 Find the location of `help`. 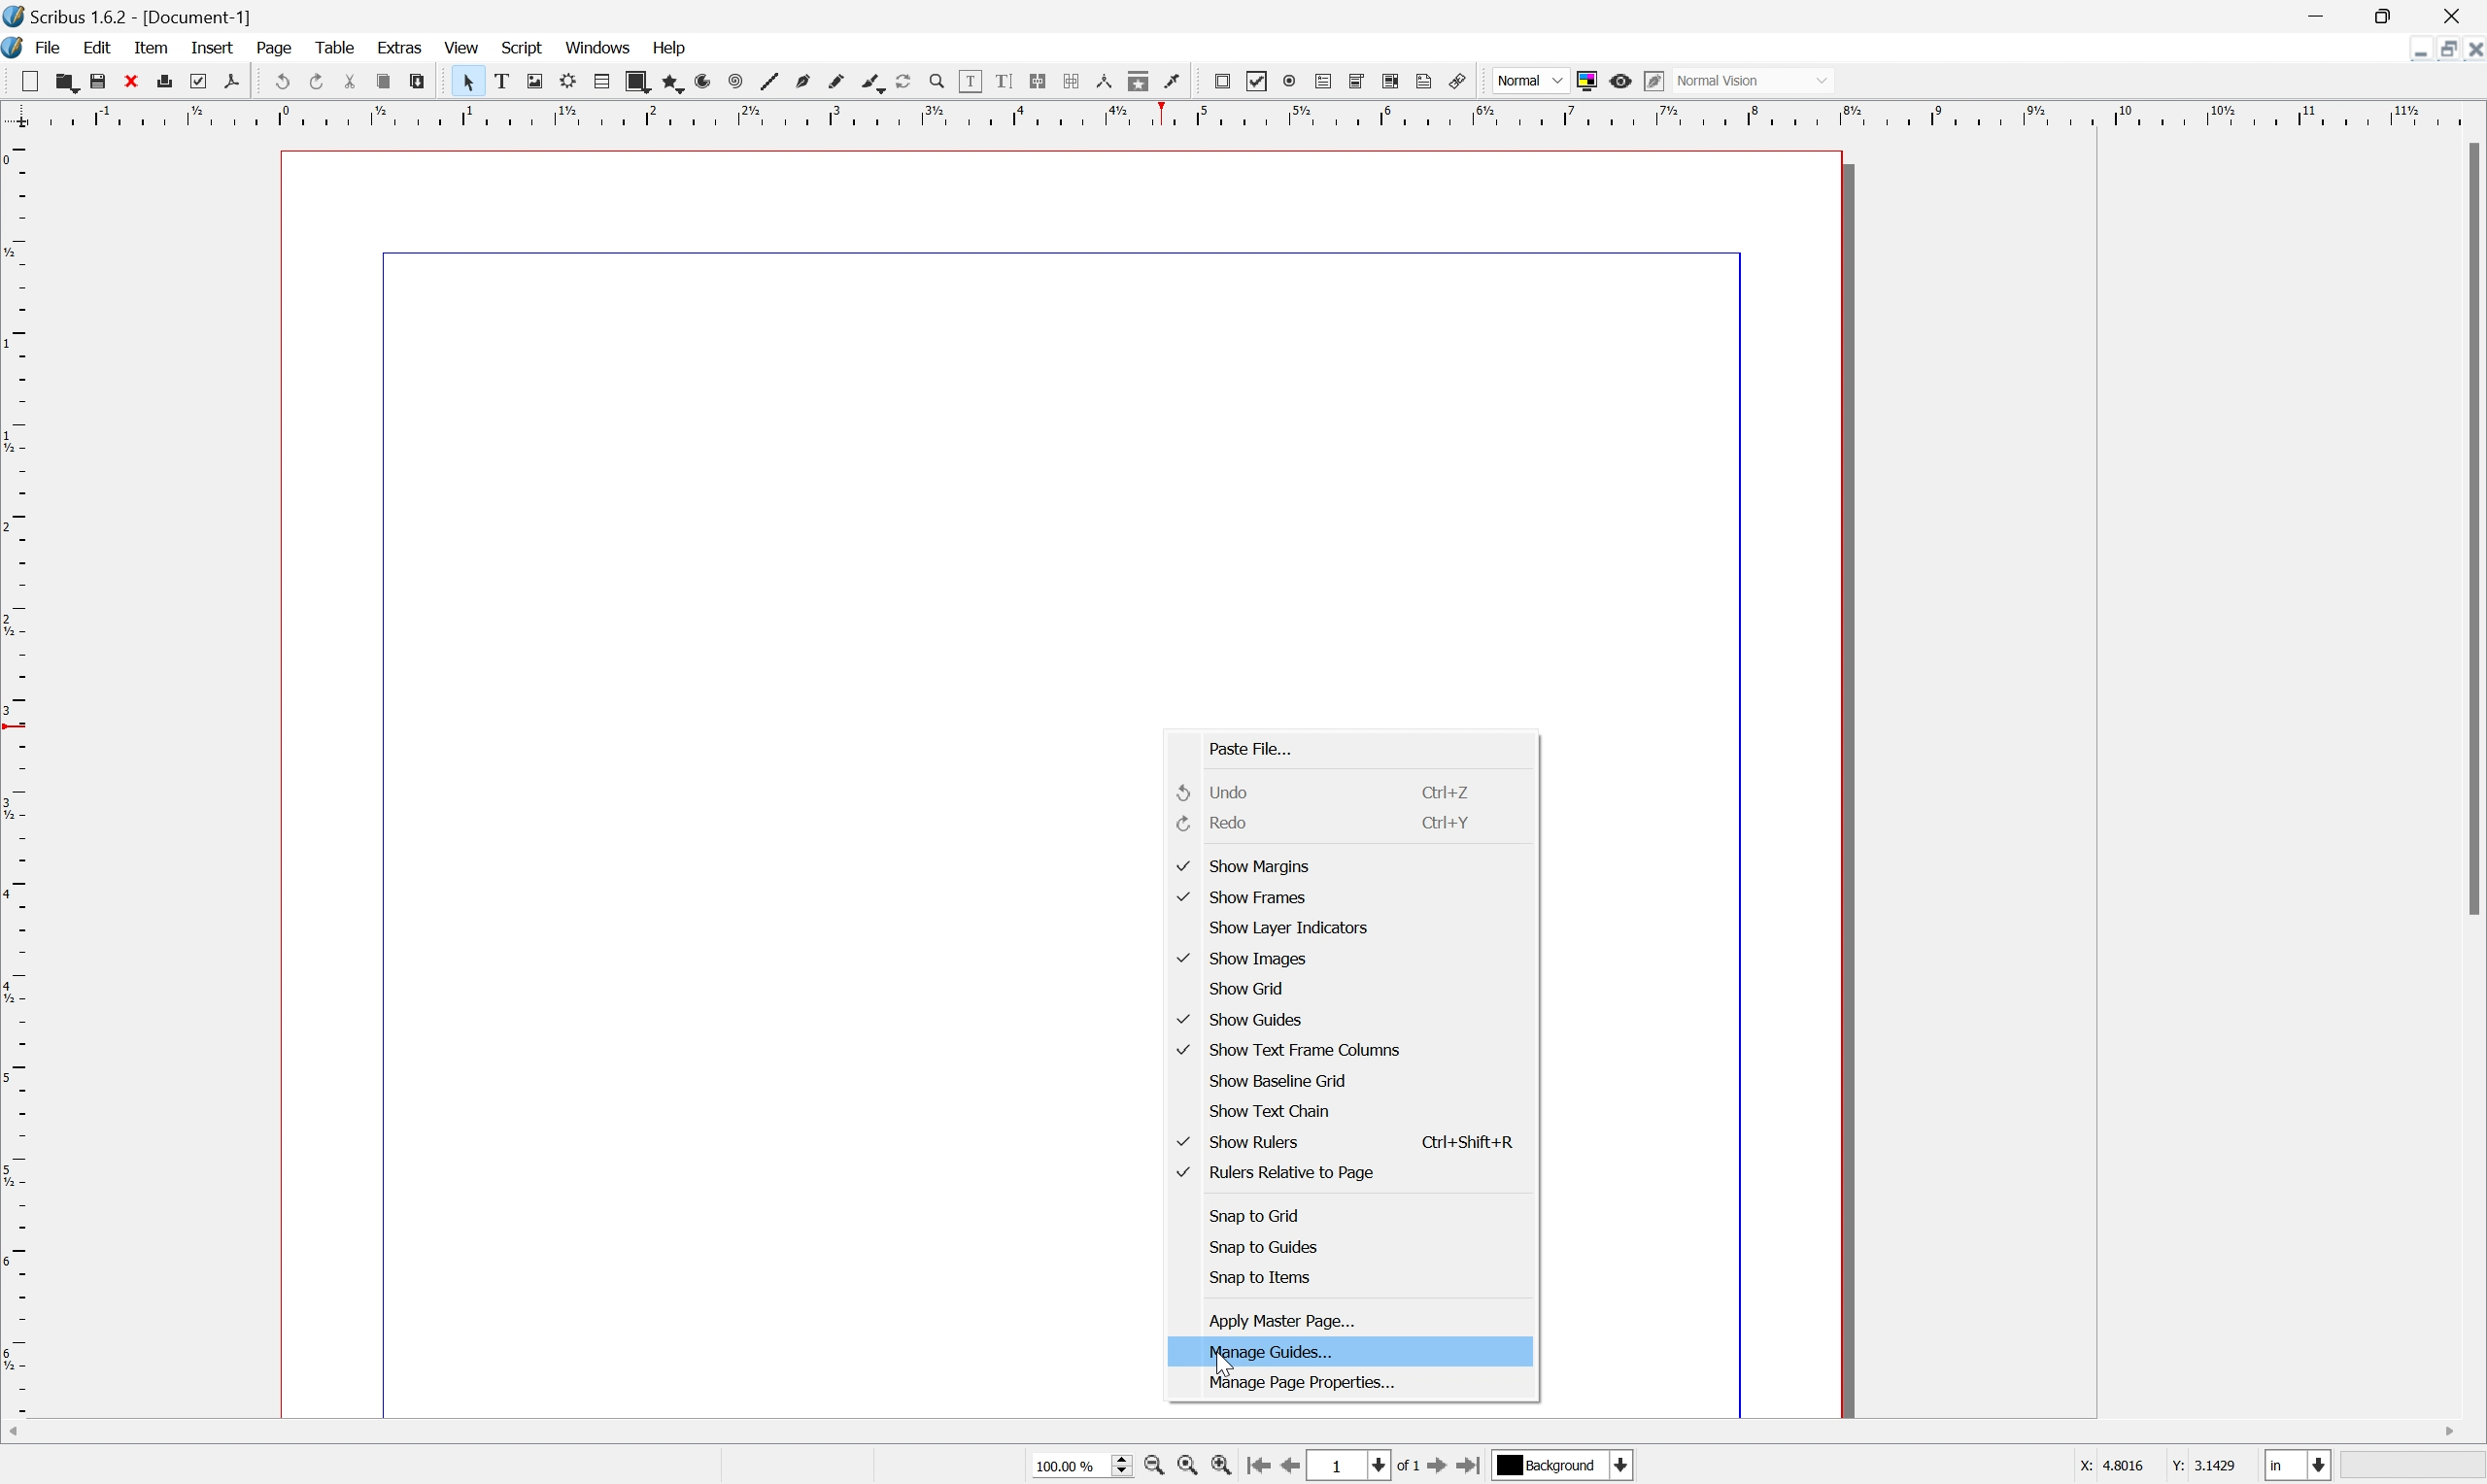

help is located at coordinates (670, 48).